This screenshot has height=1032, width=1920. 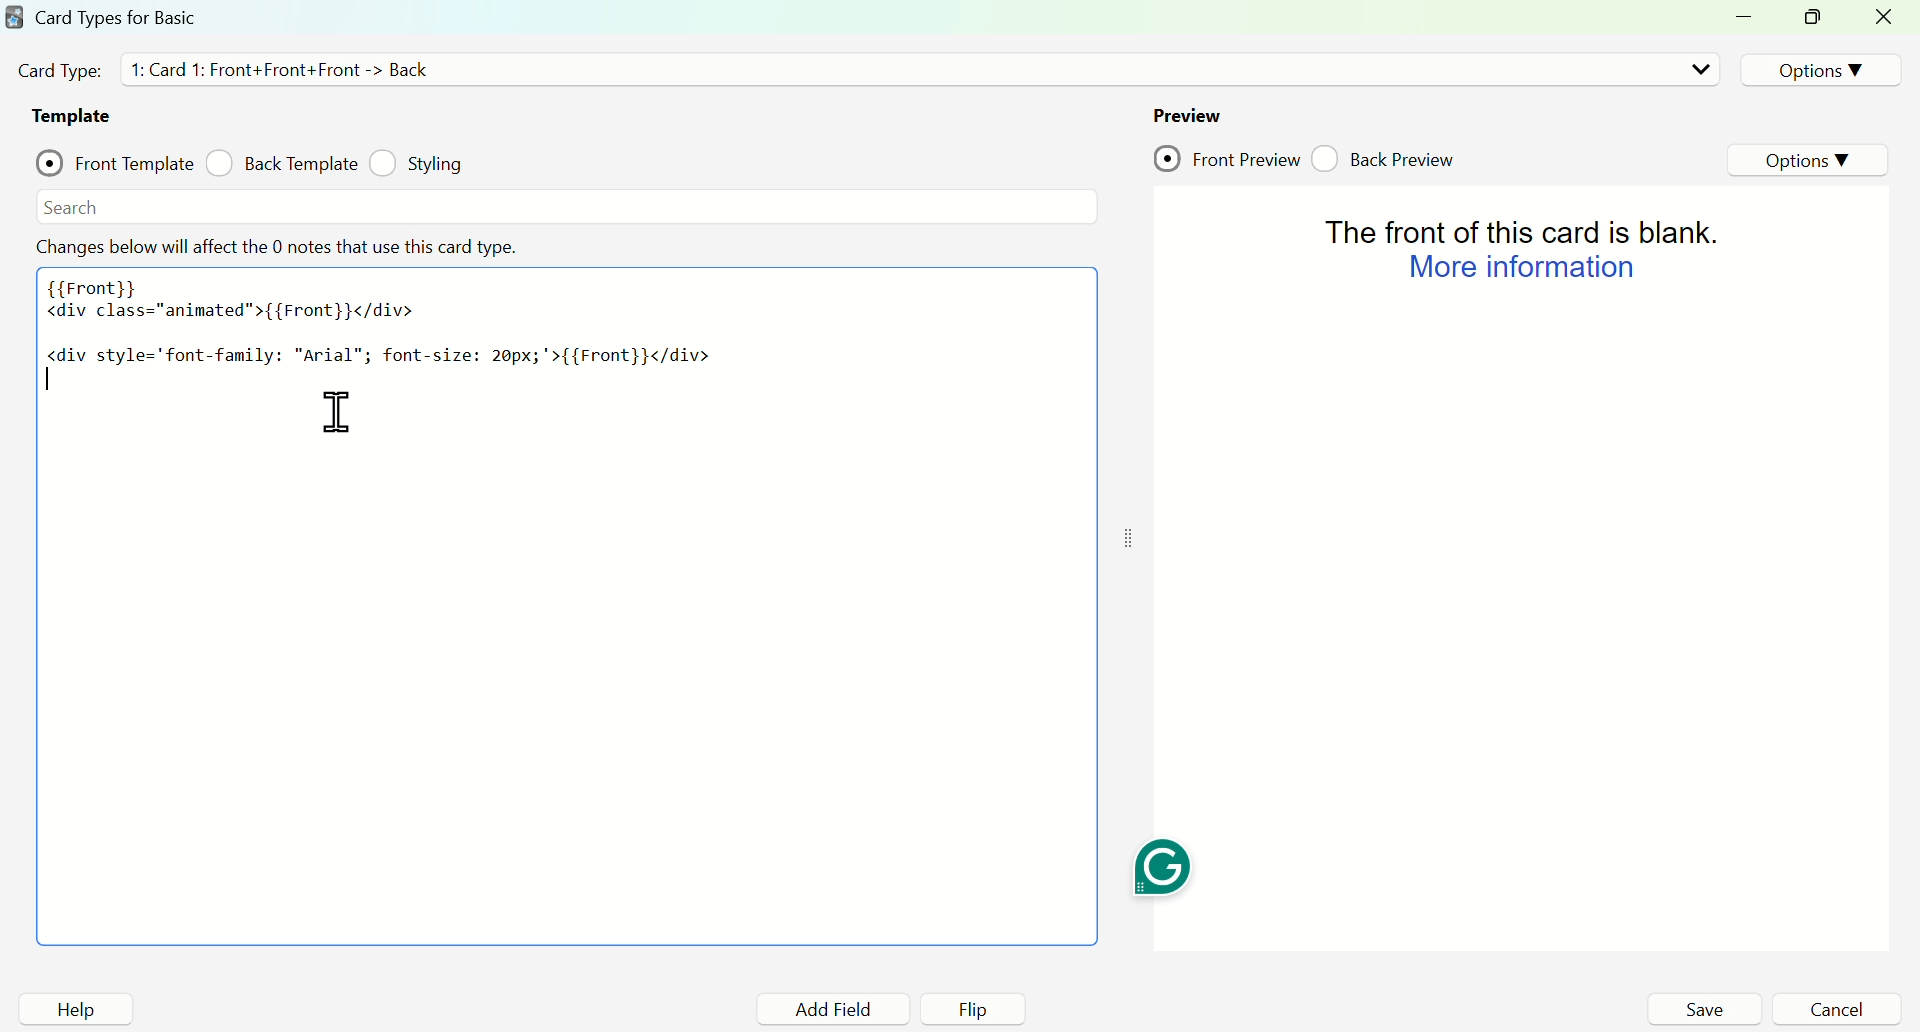 What do you see at coordinates (1161, 868) in the screenshot?
I see `grammerly` at bounding box center [1161, 868].